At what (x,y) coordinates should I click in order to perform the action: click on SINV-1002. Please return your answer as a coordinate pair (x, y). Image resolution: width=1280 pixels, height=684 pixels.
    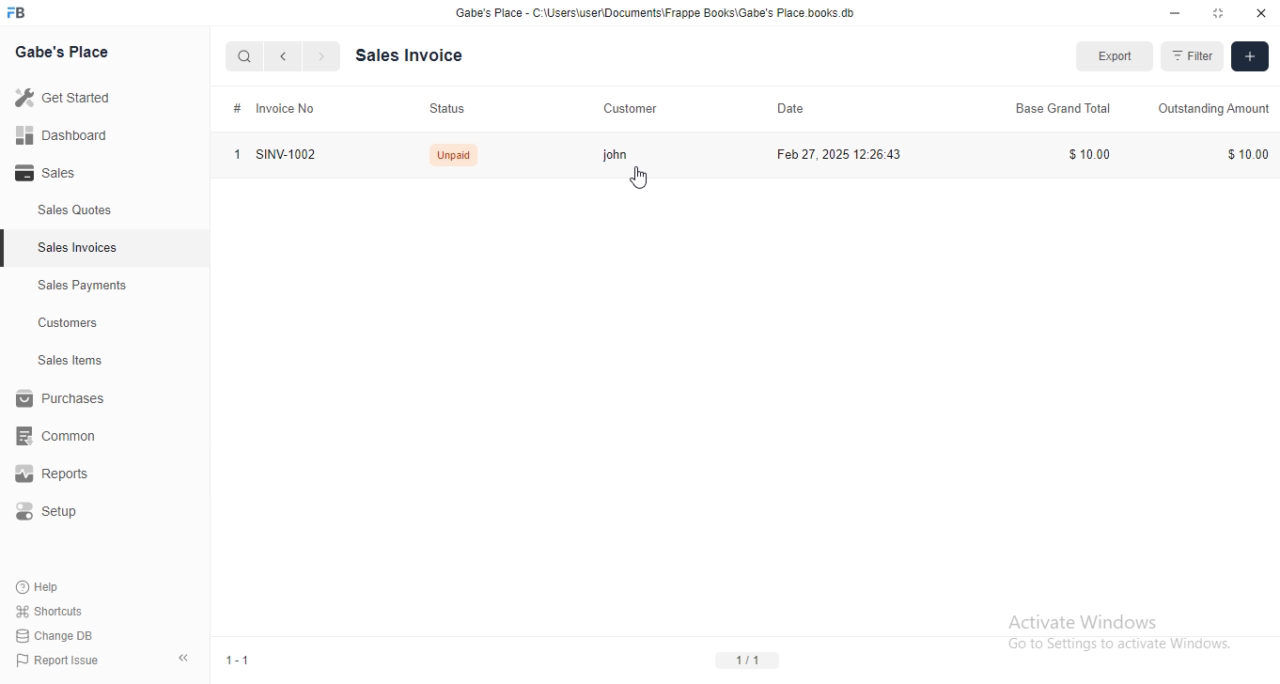
    Looking at the image, I should click on (287, 154).